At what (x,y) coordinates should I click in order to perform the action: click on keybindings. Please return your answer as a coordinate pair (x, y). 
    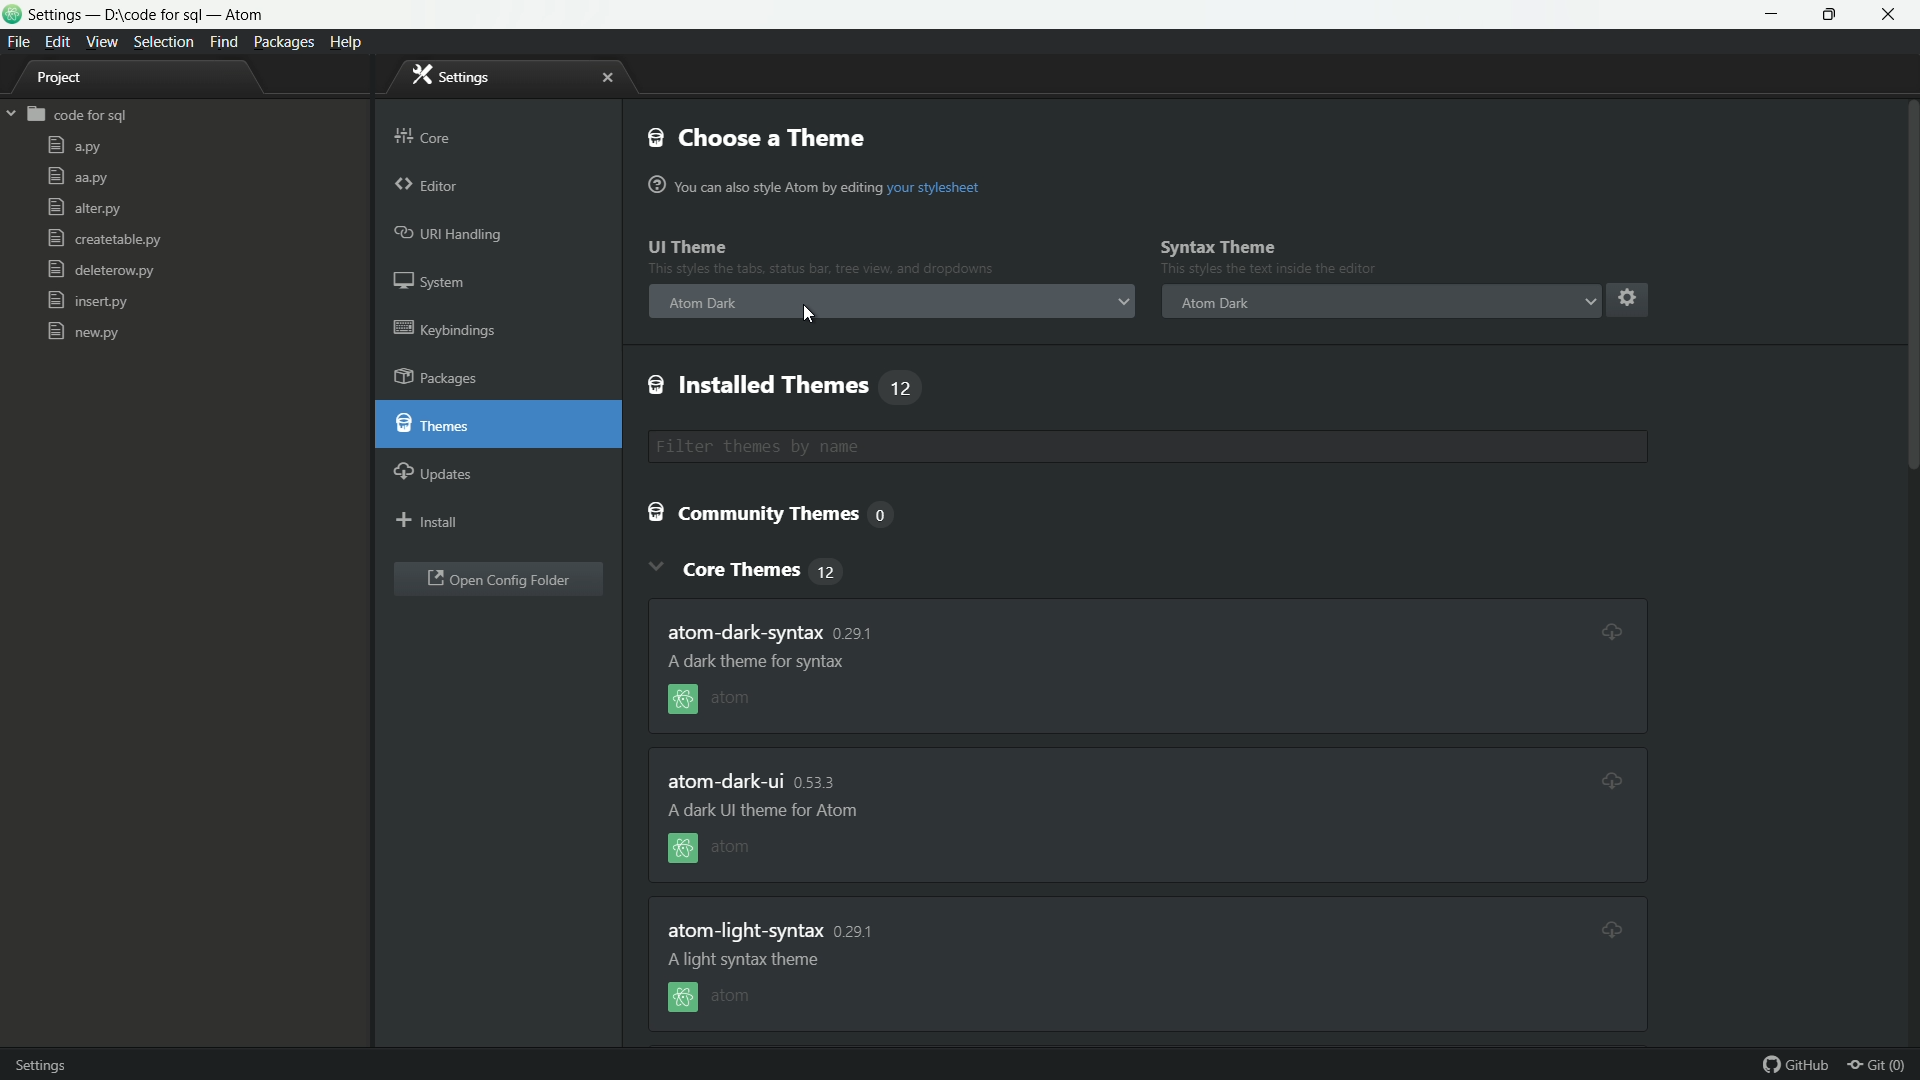
    Looking at the image, I should click on (446, 328).